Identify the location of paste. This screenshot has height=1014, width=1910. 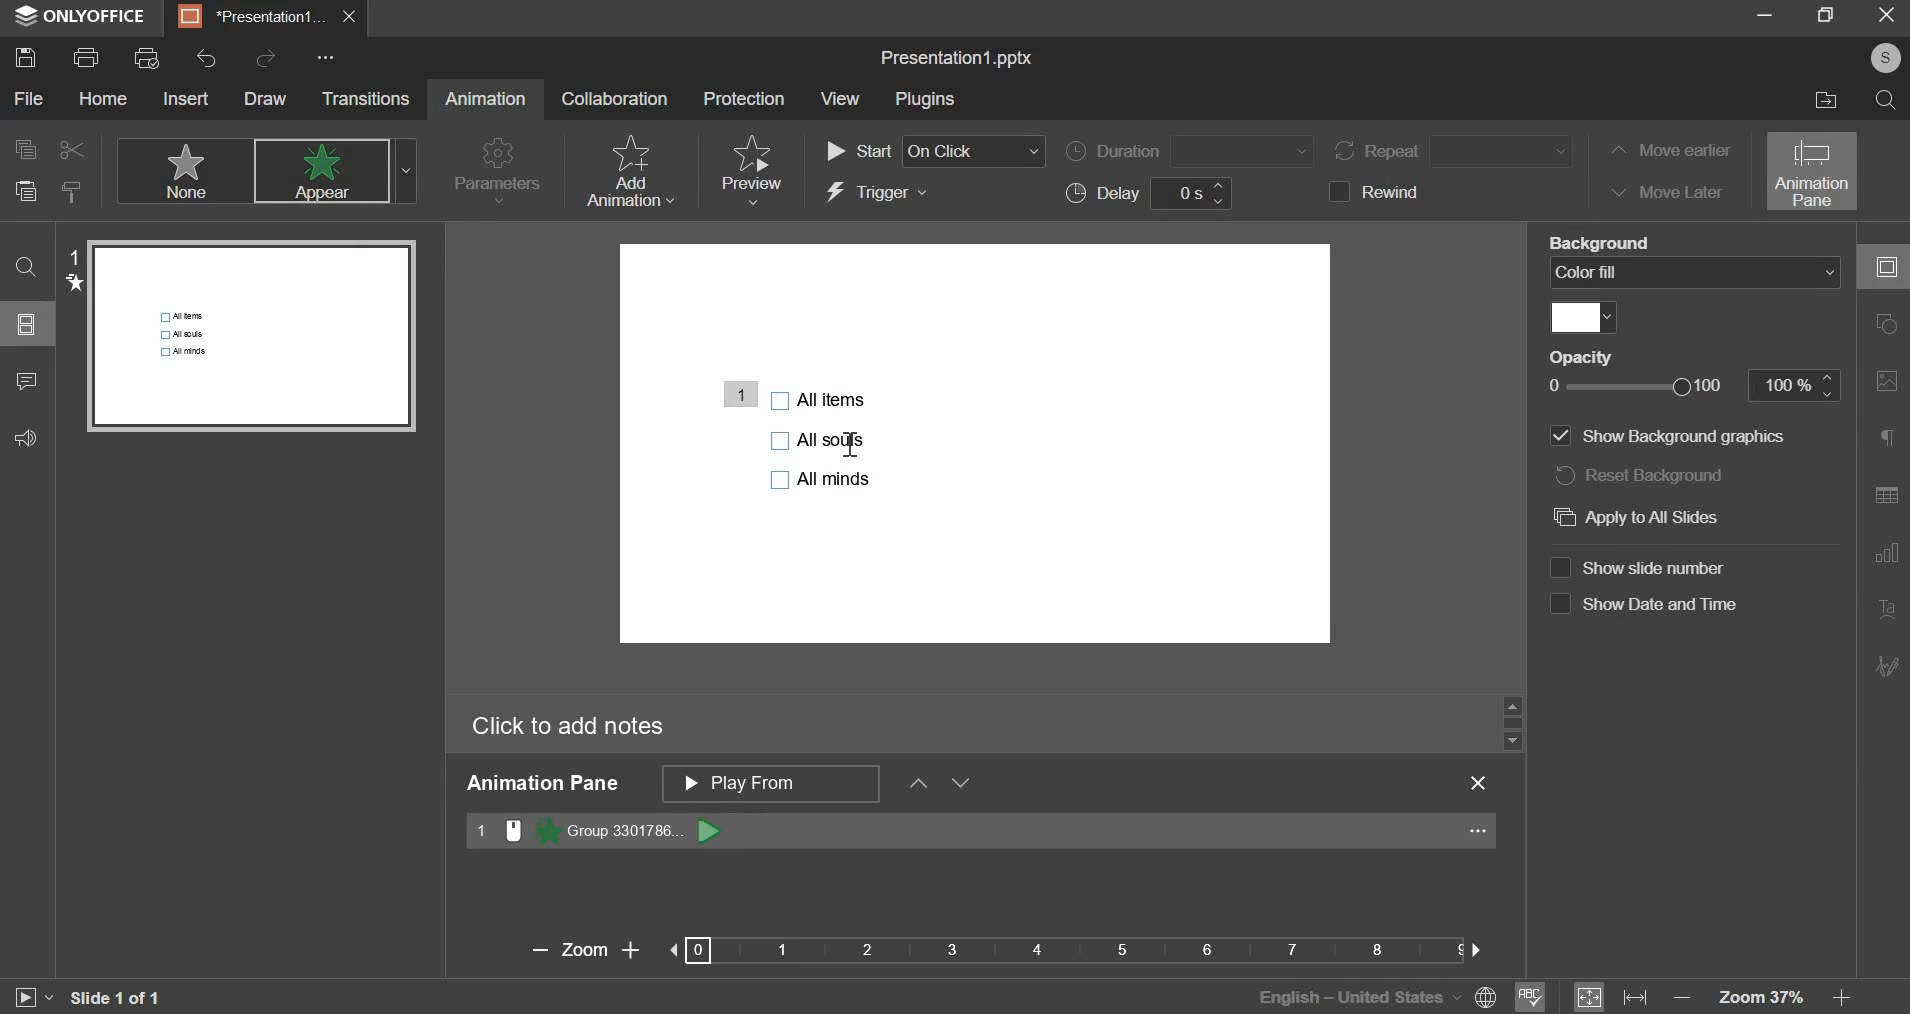
(25, 193).